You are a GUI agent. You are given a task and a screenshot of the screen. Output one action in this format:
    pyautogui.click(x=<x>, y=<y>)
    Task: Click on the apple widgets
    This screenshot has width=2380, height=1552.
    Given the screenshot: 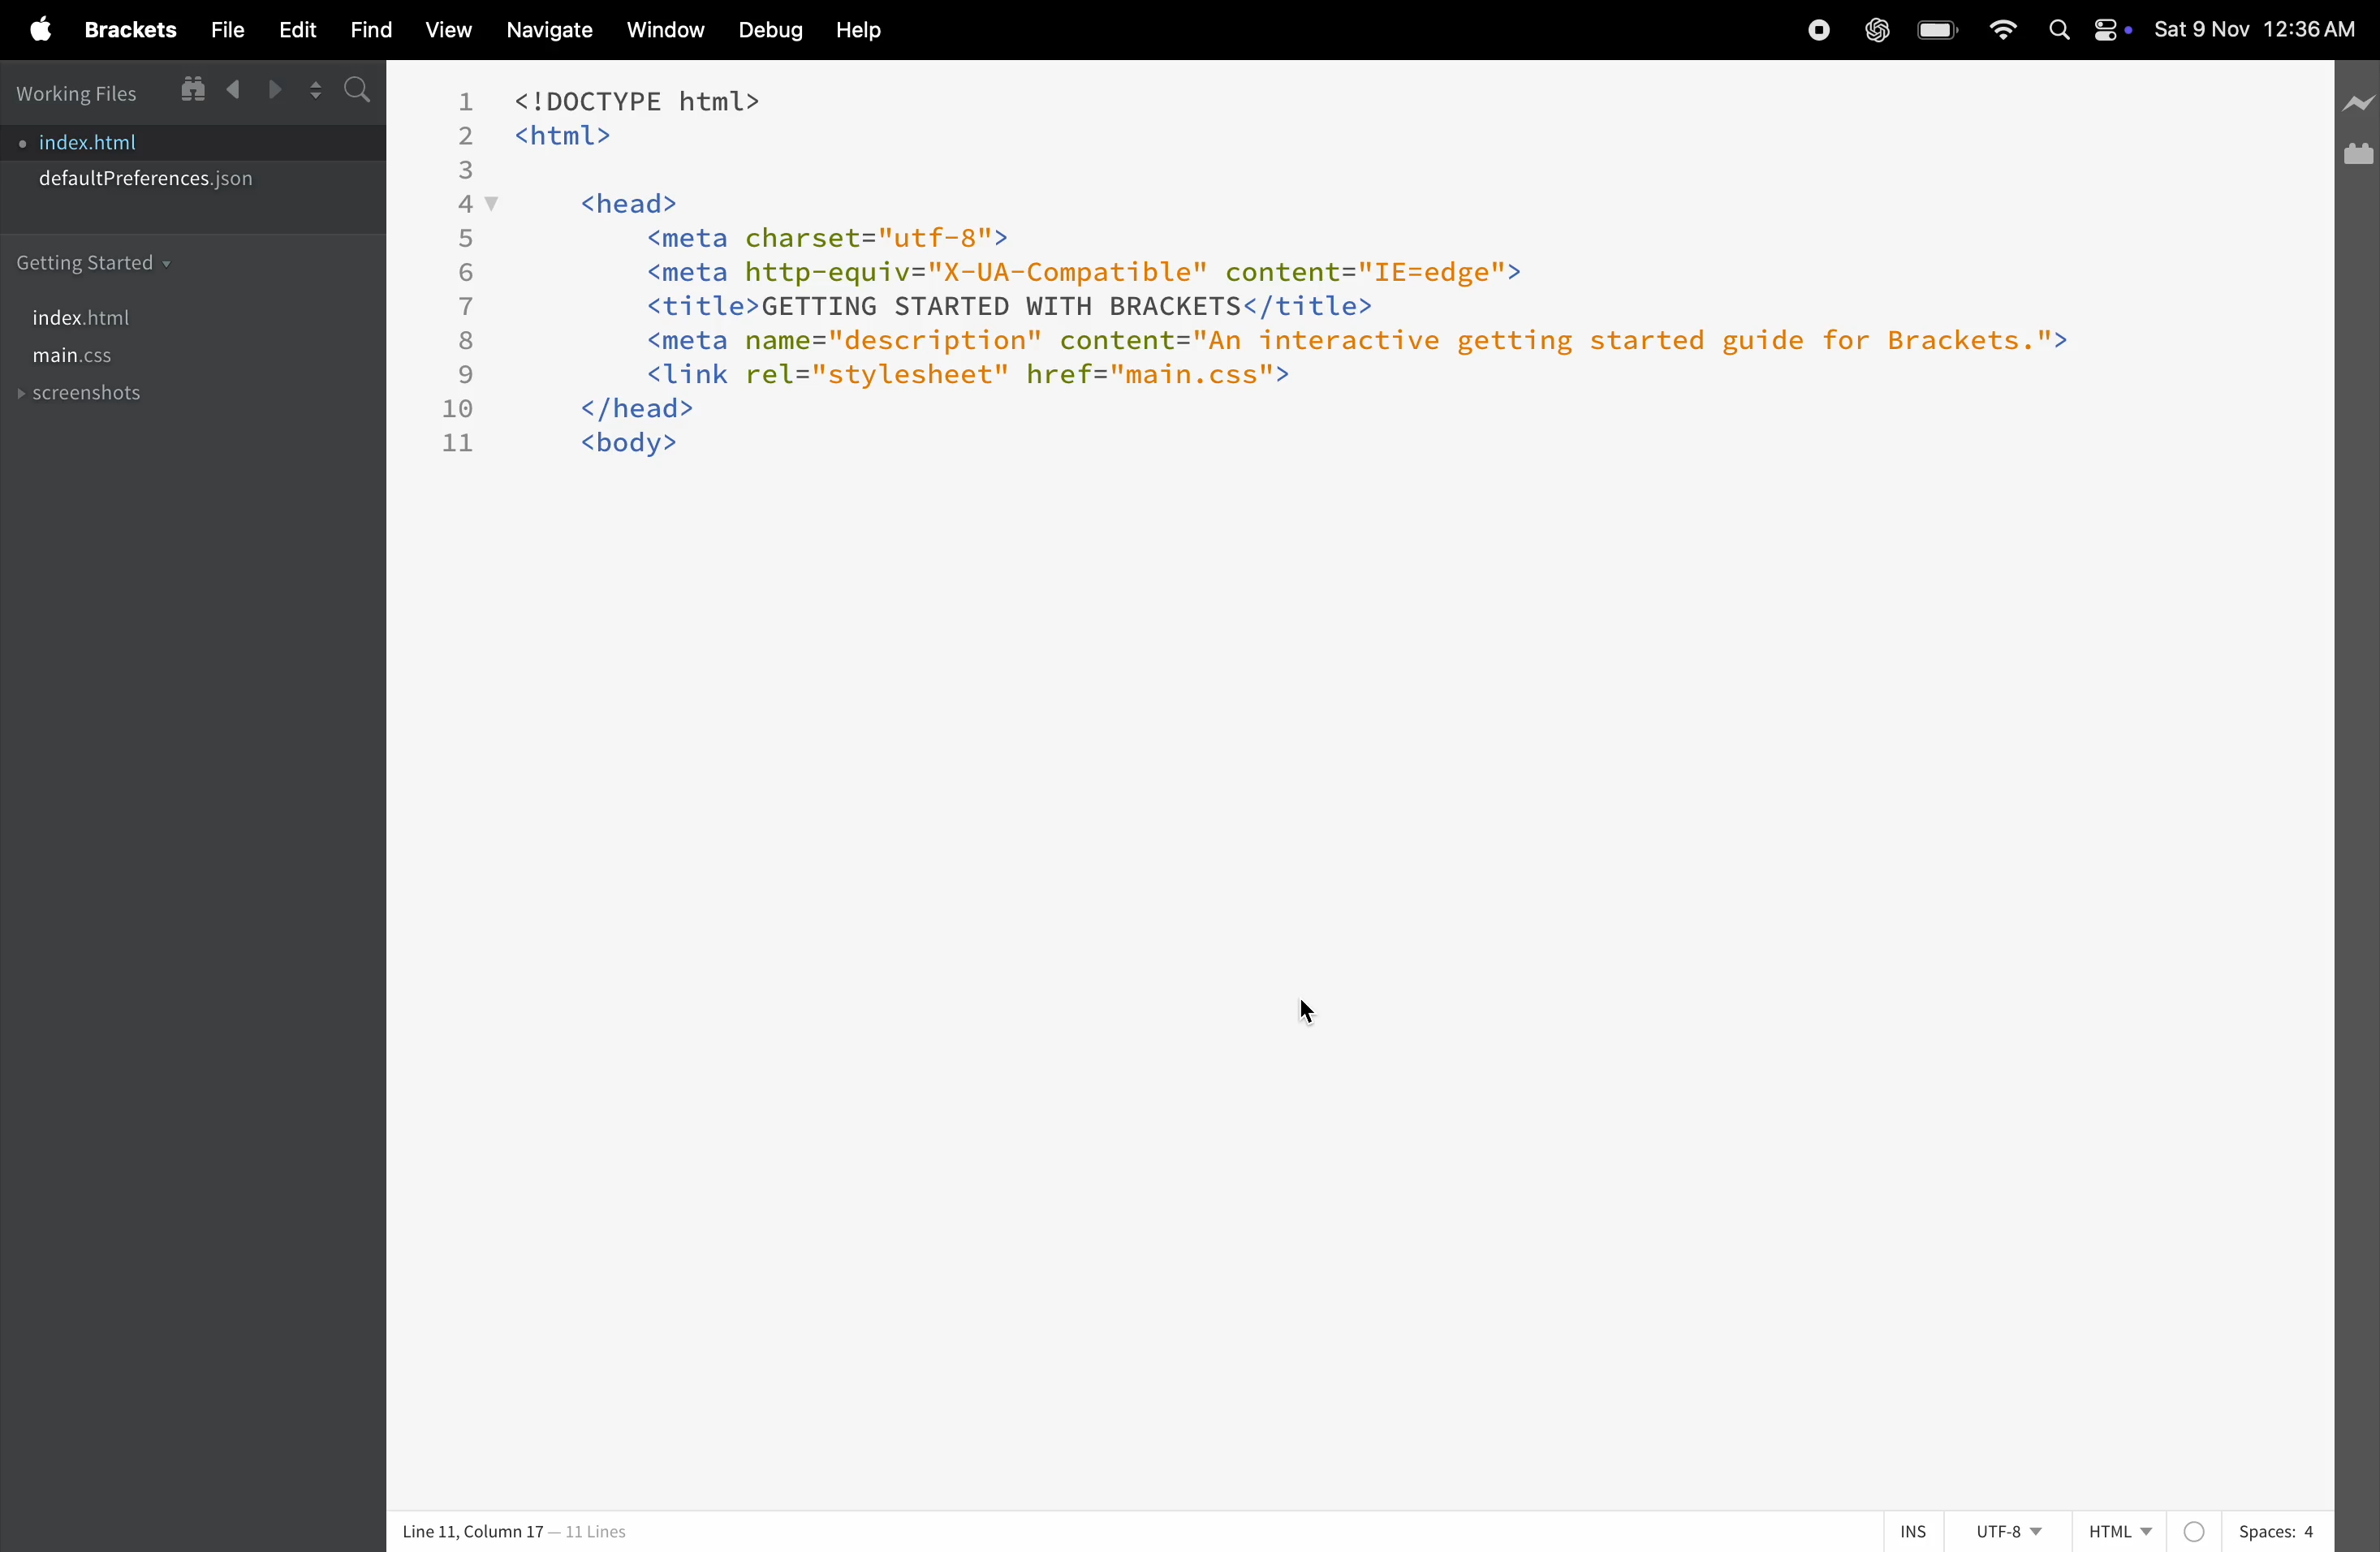 What is the action you would take?
    pyautogui.click(x=2092, y=32)
    